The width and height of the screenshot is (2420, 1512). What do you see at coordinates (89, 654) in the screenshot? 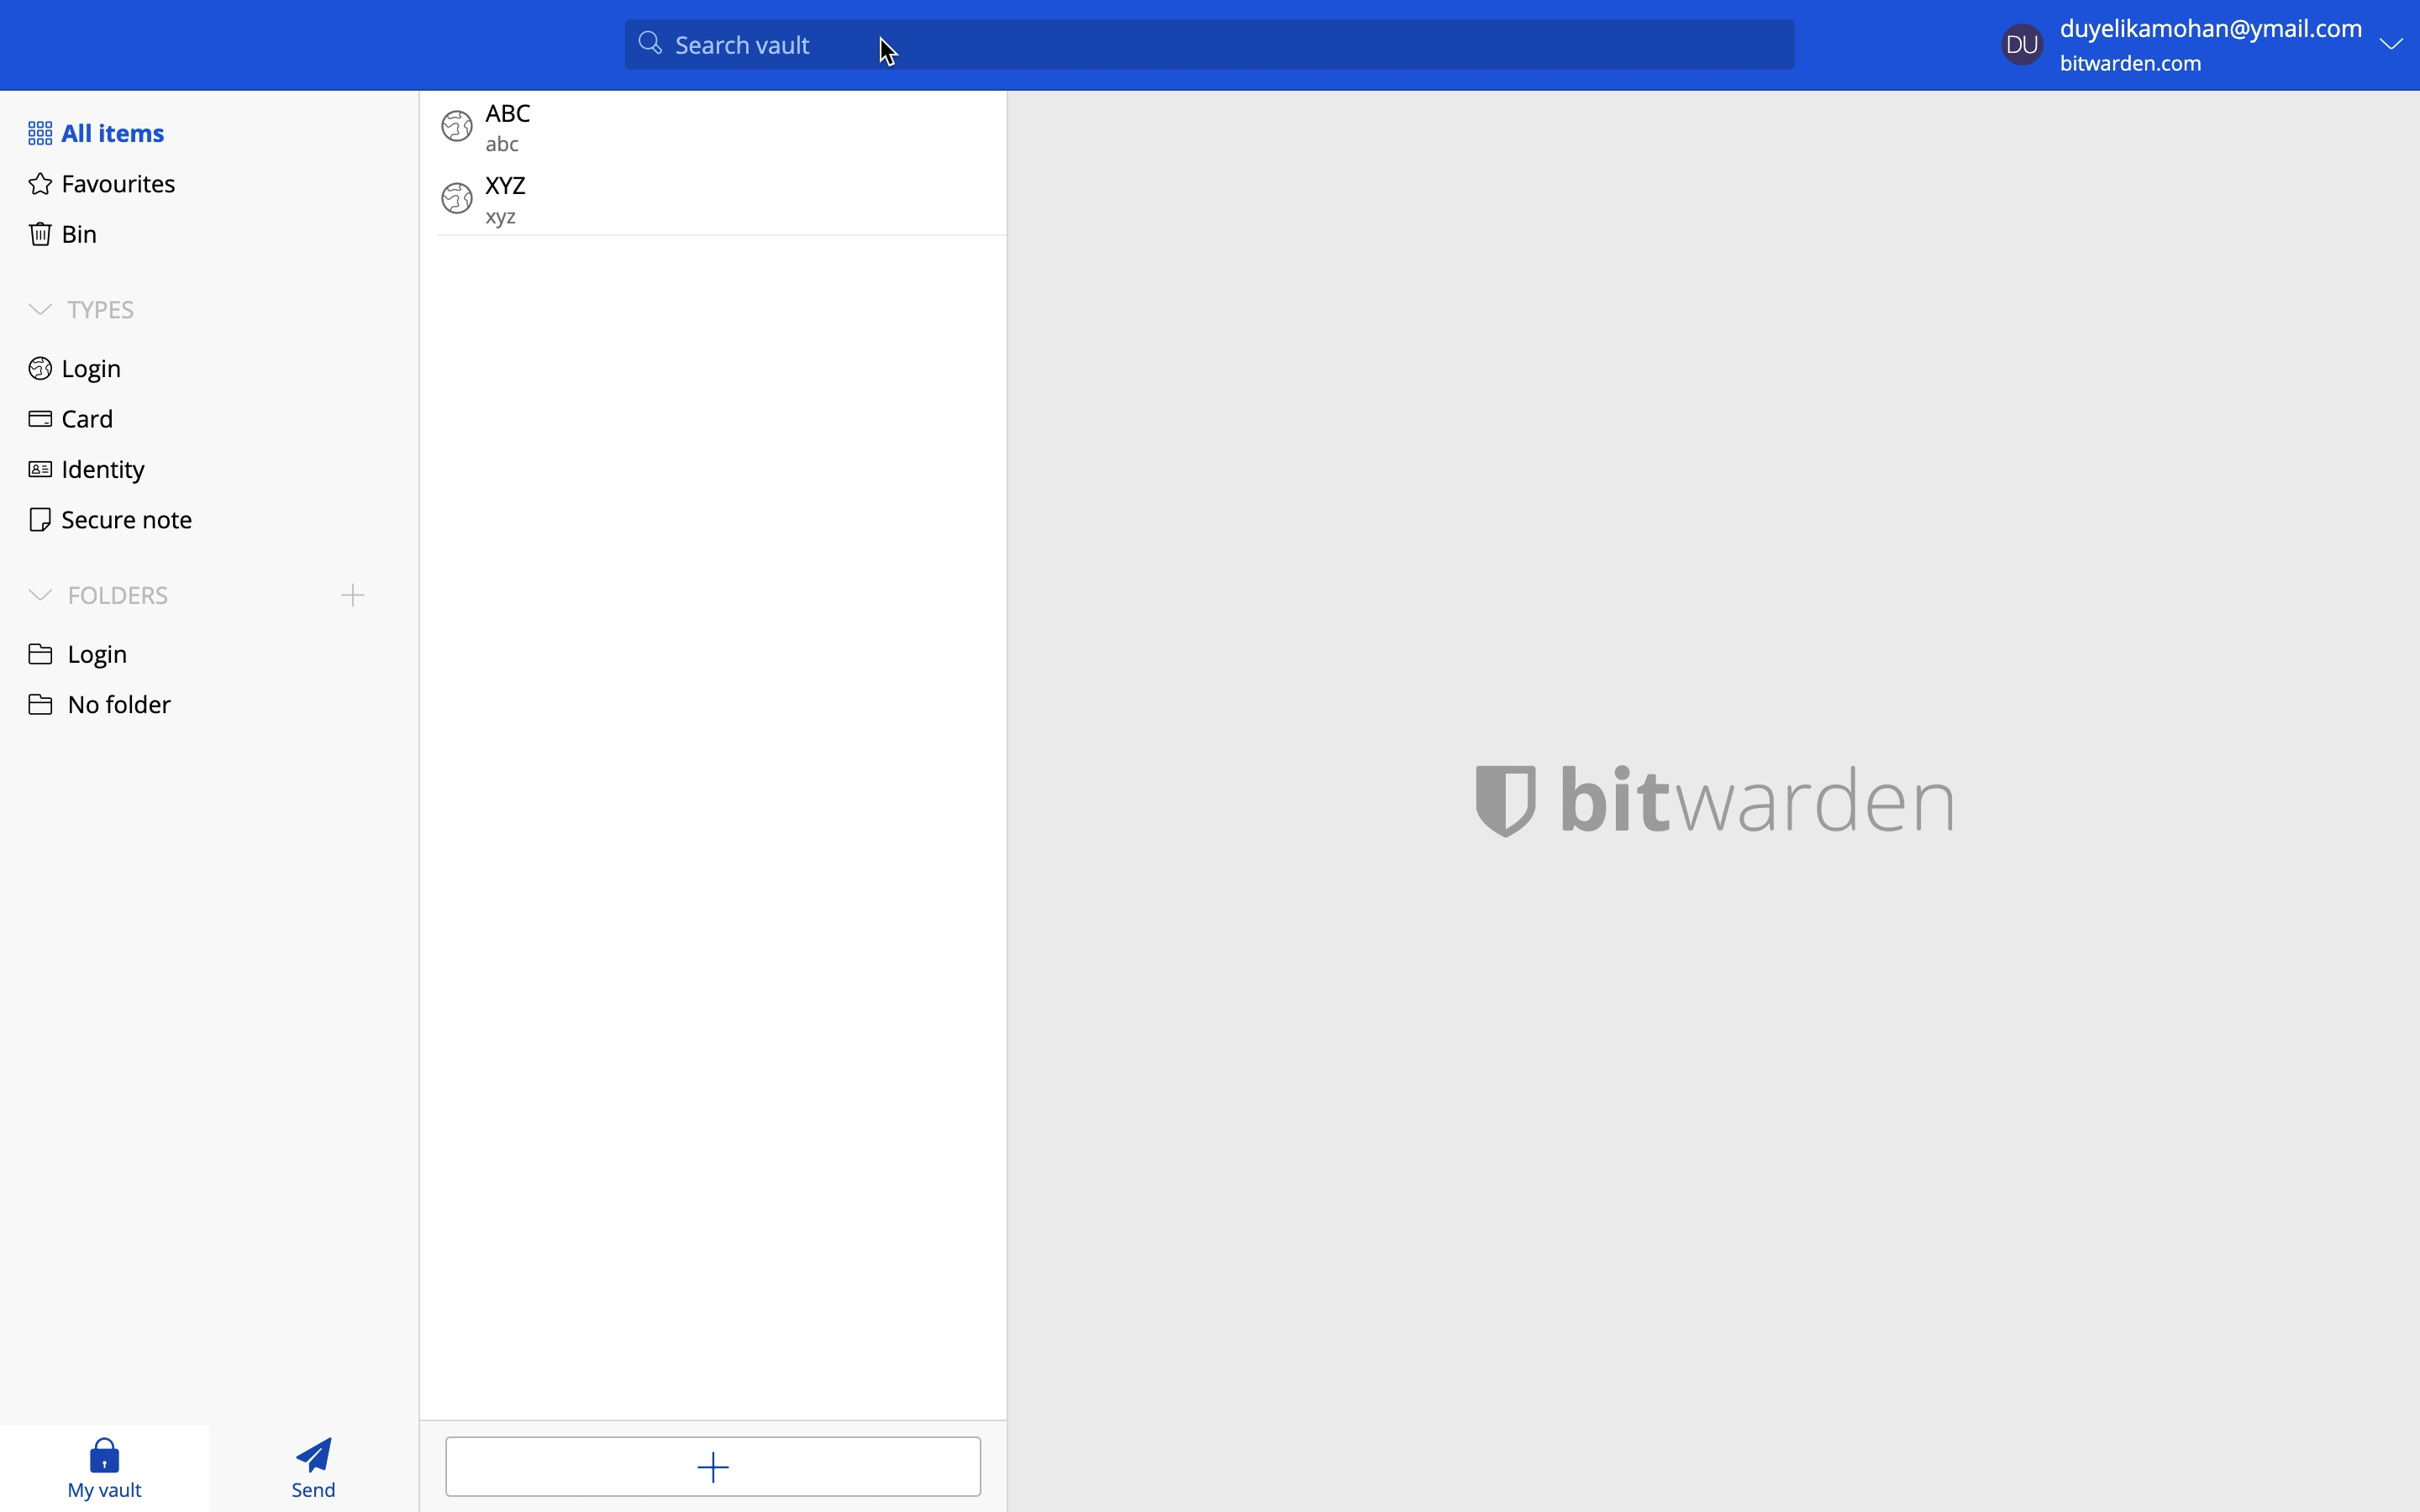
I see `login` at bounding box center [89, 654].